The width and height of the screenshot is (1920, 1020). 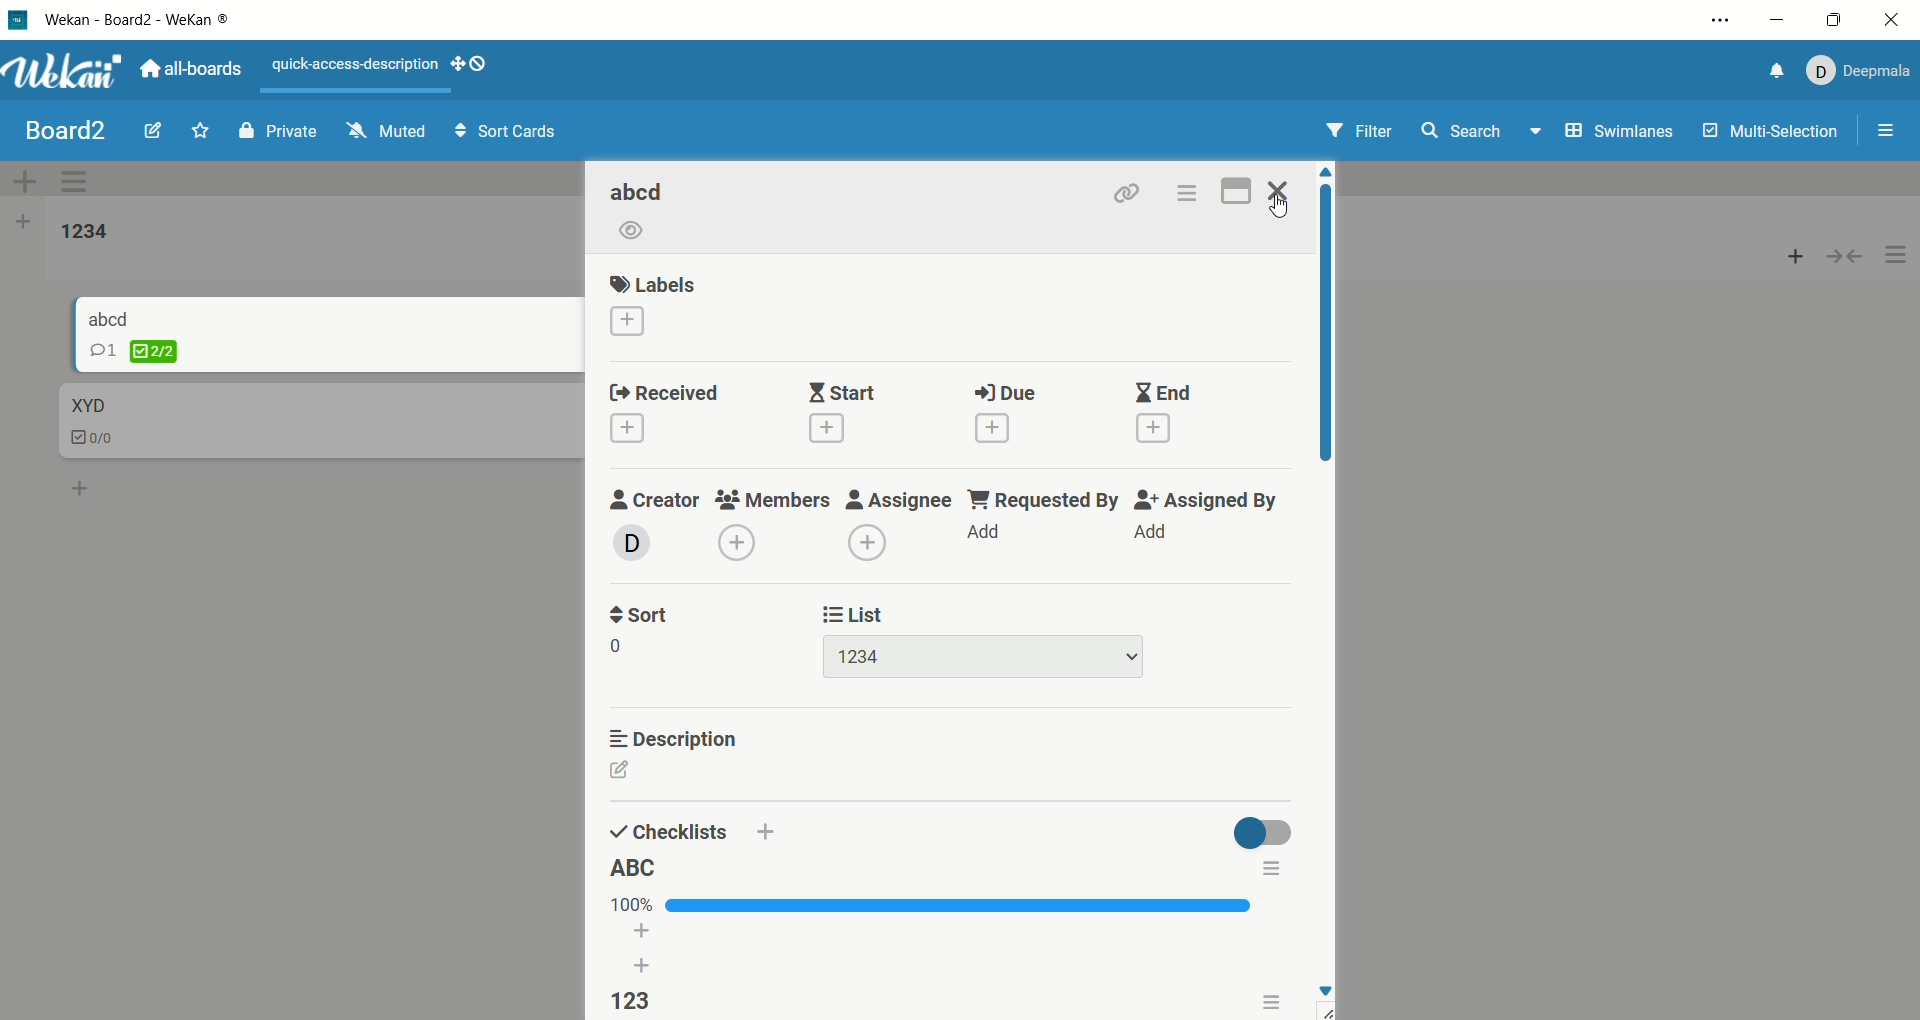 I want to click on sort, so click(x=646, y=629).